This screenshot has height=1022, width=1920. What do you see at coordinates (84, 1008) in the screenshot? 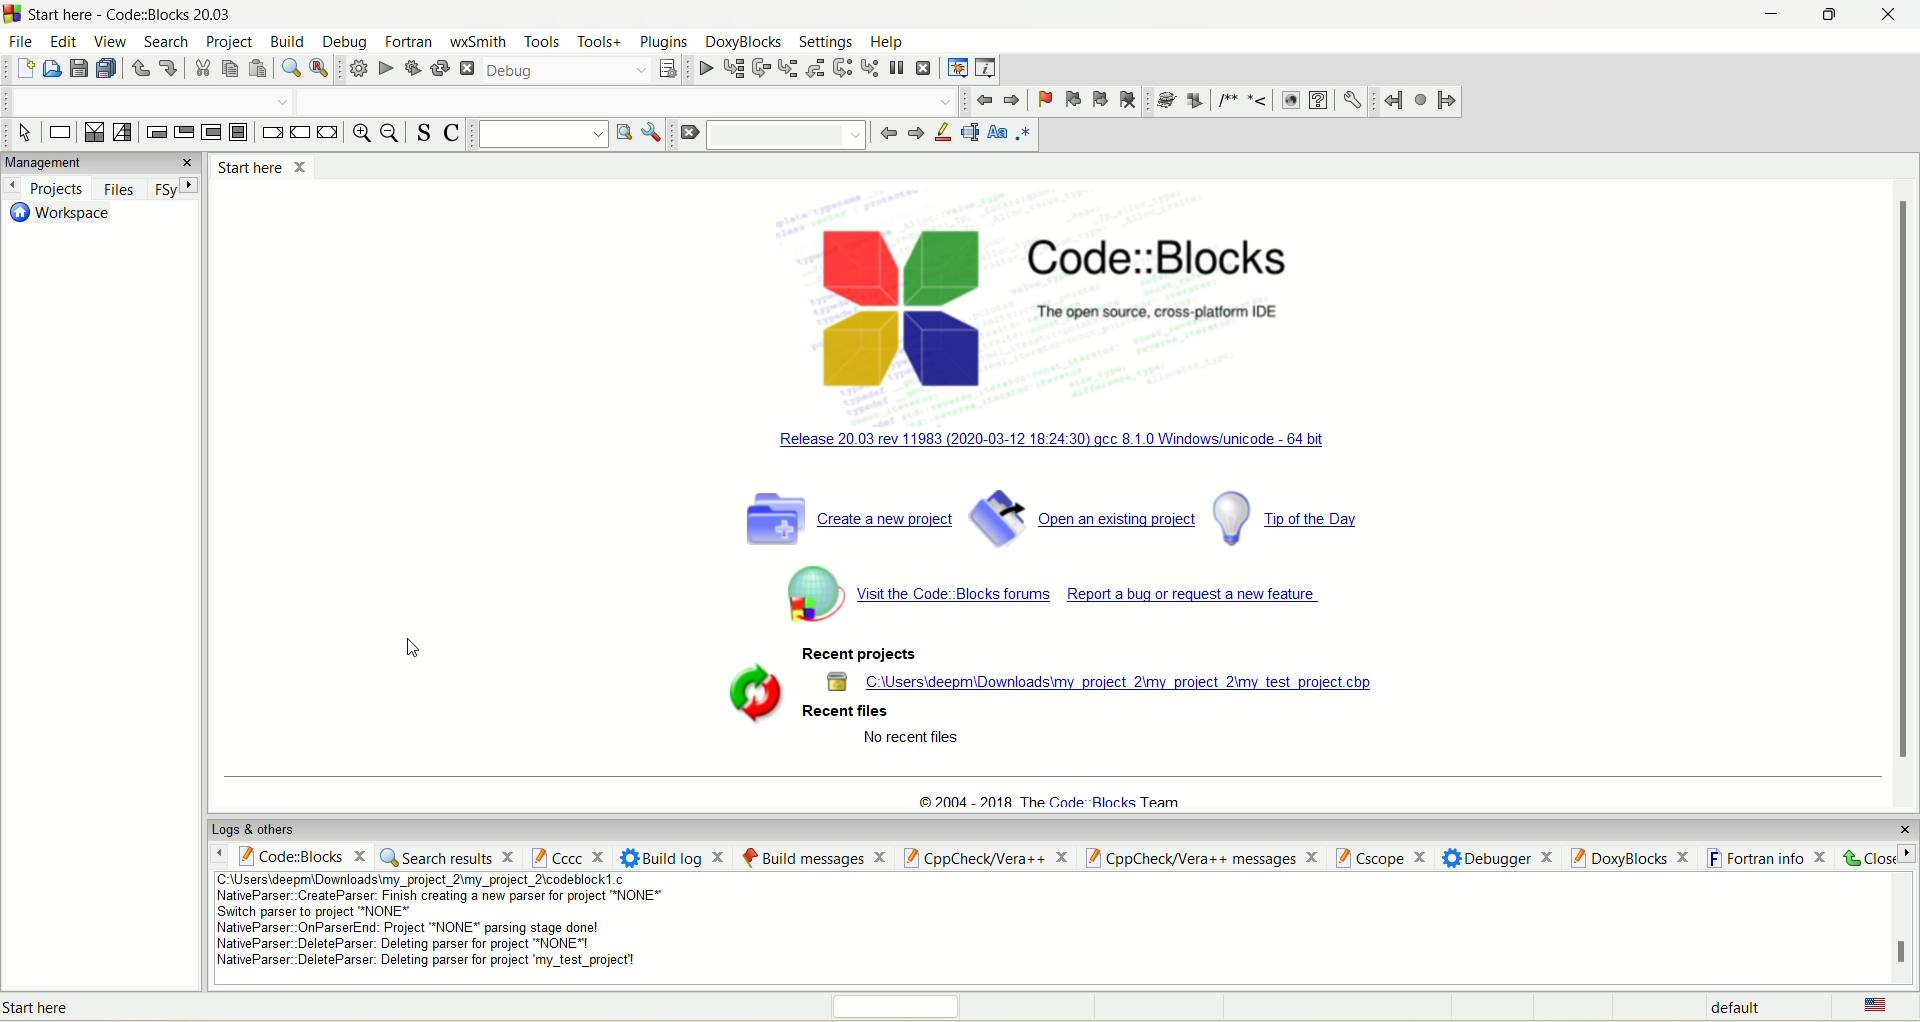
I see `text` at bounding box center [84, 1008].